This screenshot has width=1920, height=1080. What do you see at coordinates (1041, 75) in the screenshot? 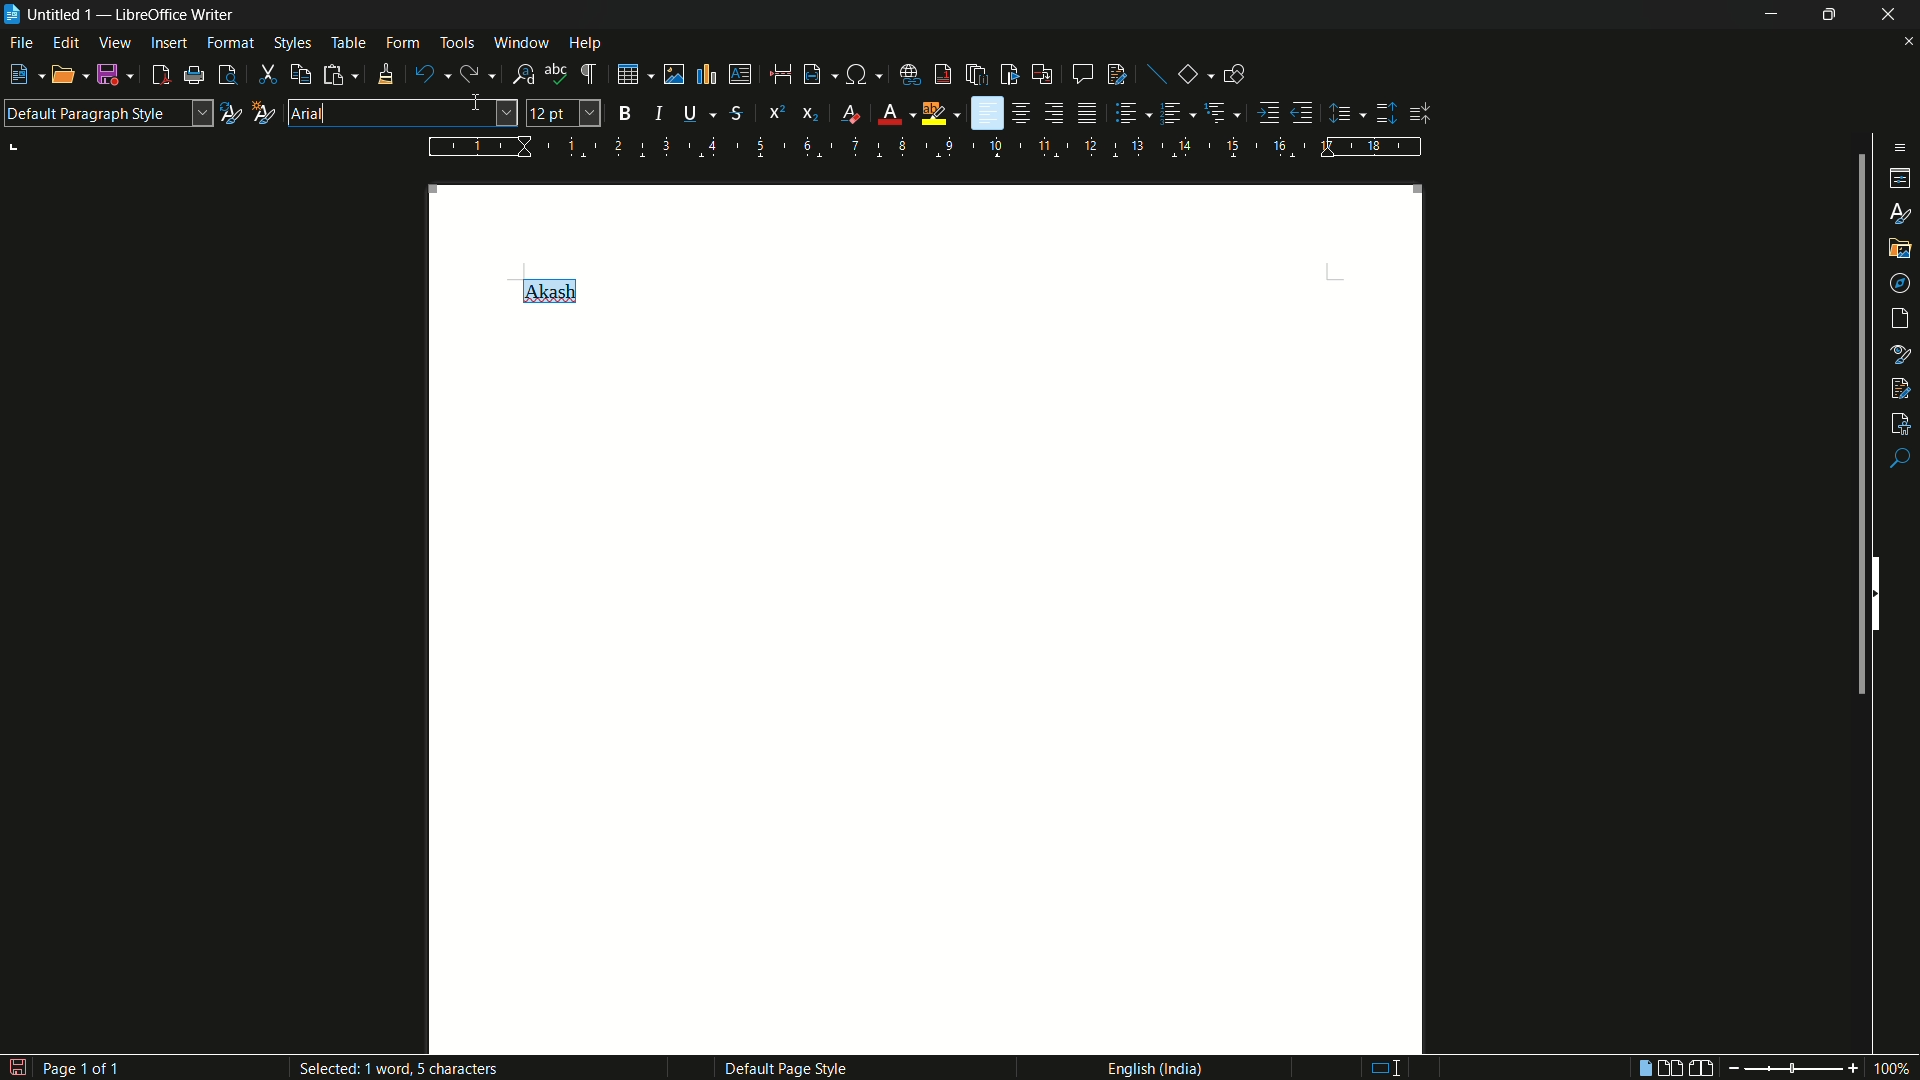
I see `insert cross reference` at bounding box center [1041, 75].